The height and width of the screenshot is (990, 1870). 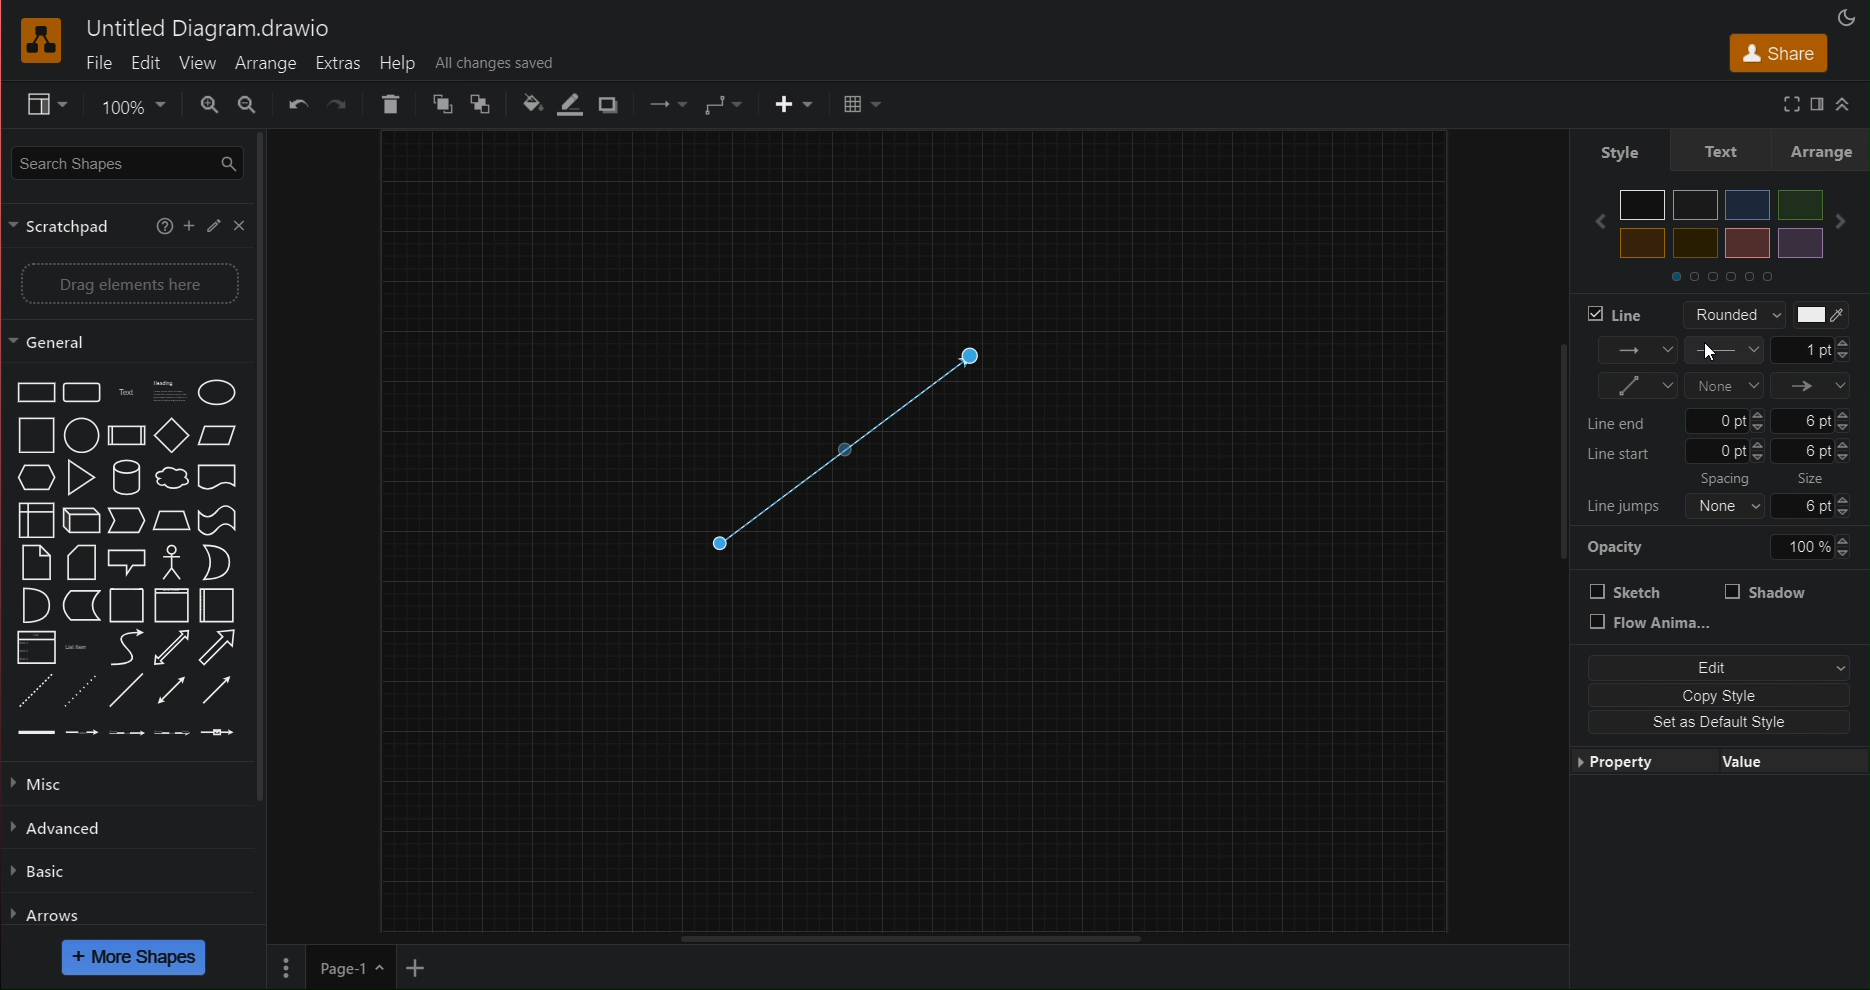 I want to click on arrow up, so click(x=1844, y=105).